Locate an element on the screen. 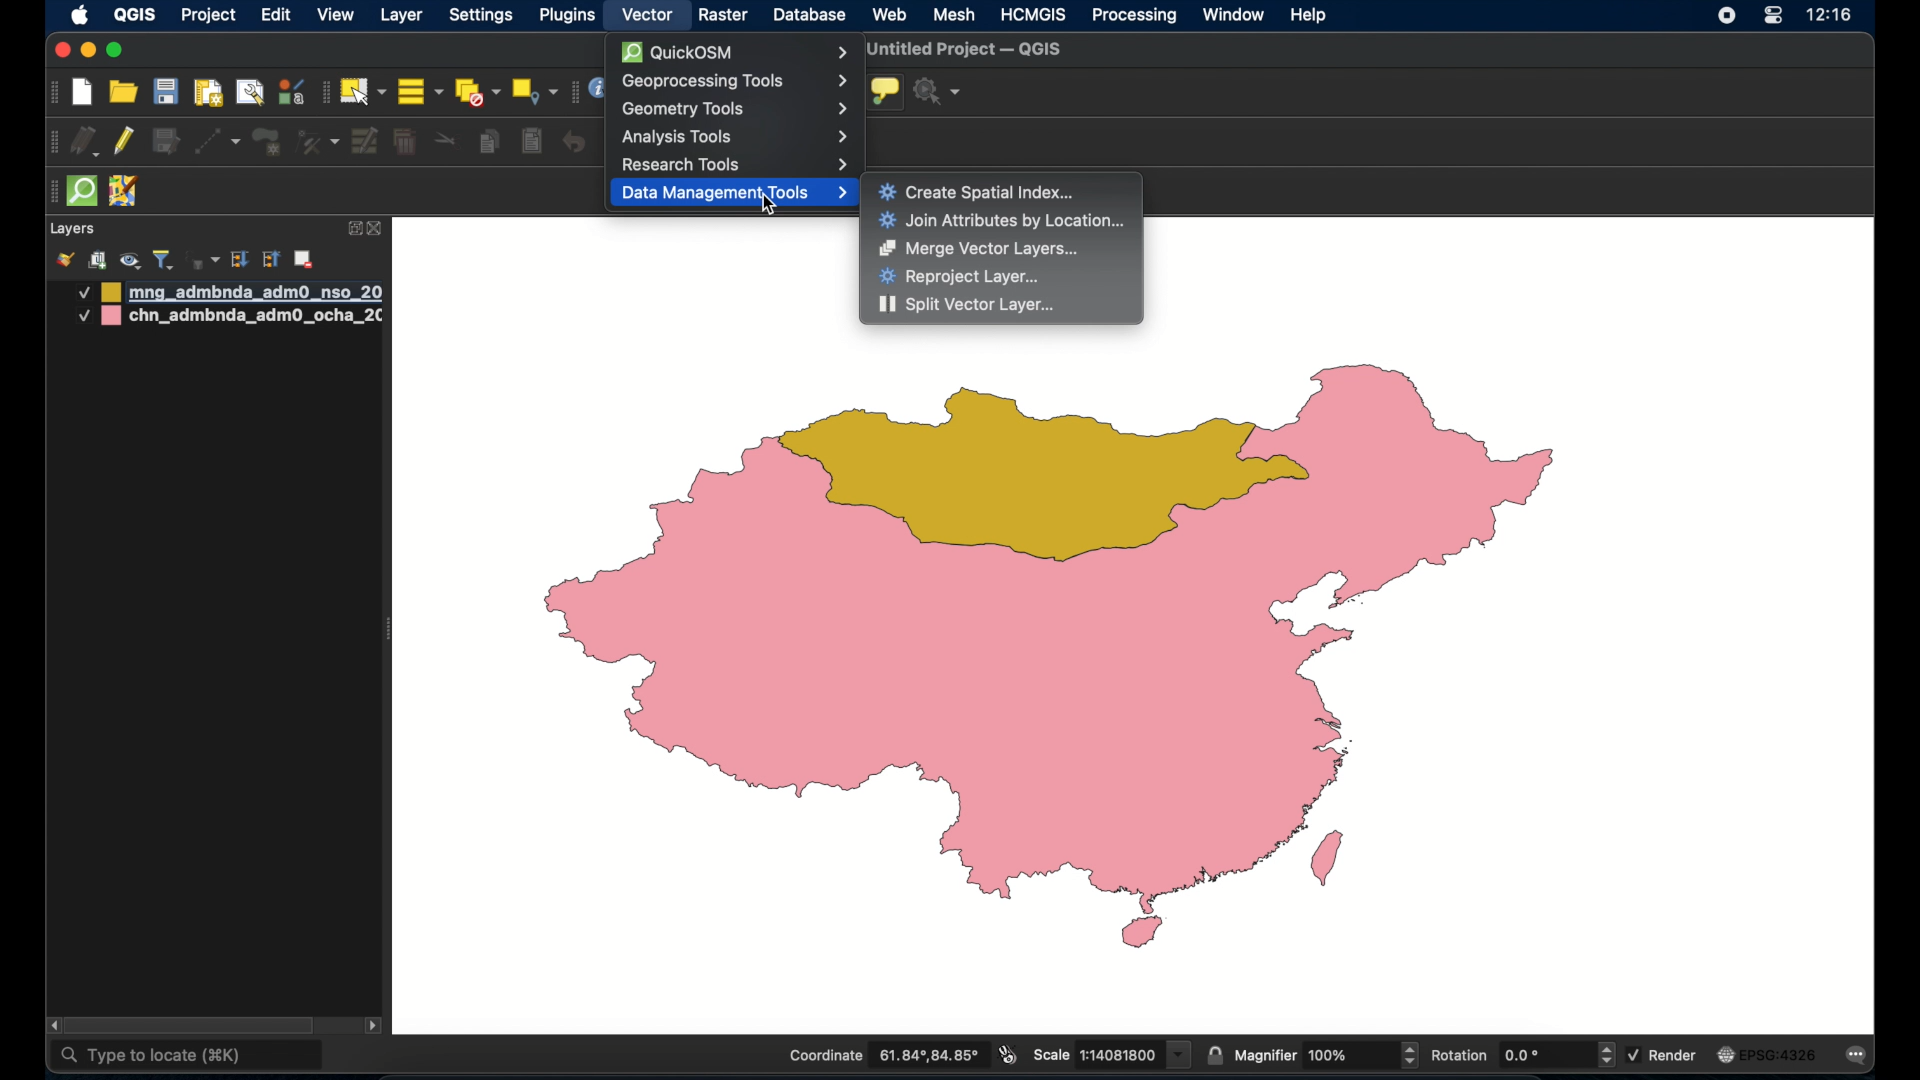  modify attributes is located at coordinates (366, 142).